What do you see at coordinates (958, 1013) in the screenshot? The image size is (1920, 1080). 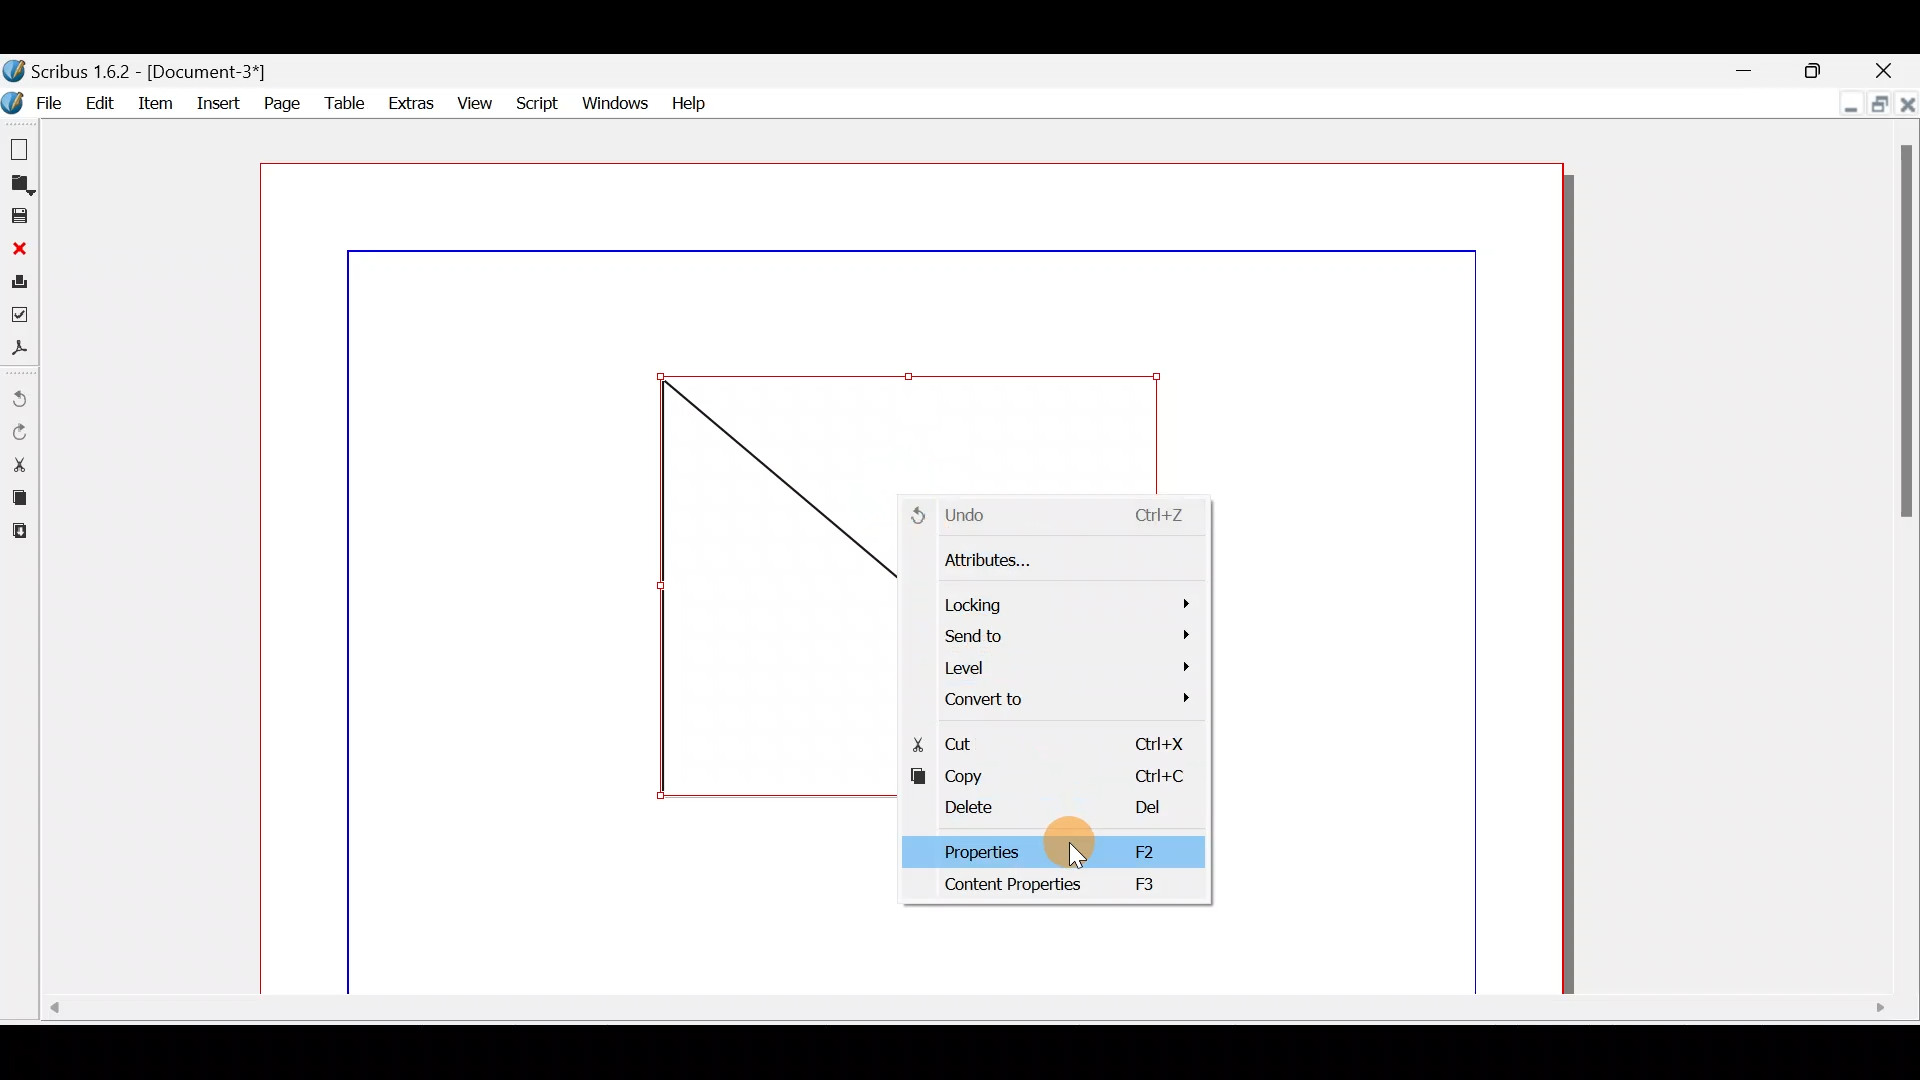 I see `Scroll bar` at bounding box center [958, 1013].